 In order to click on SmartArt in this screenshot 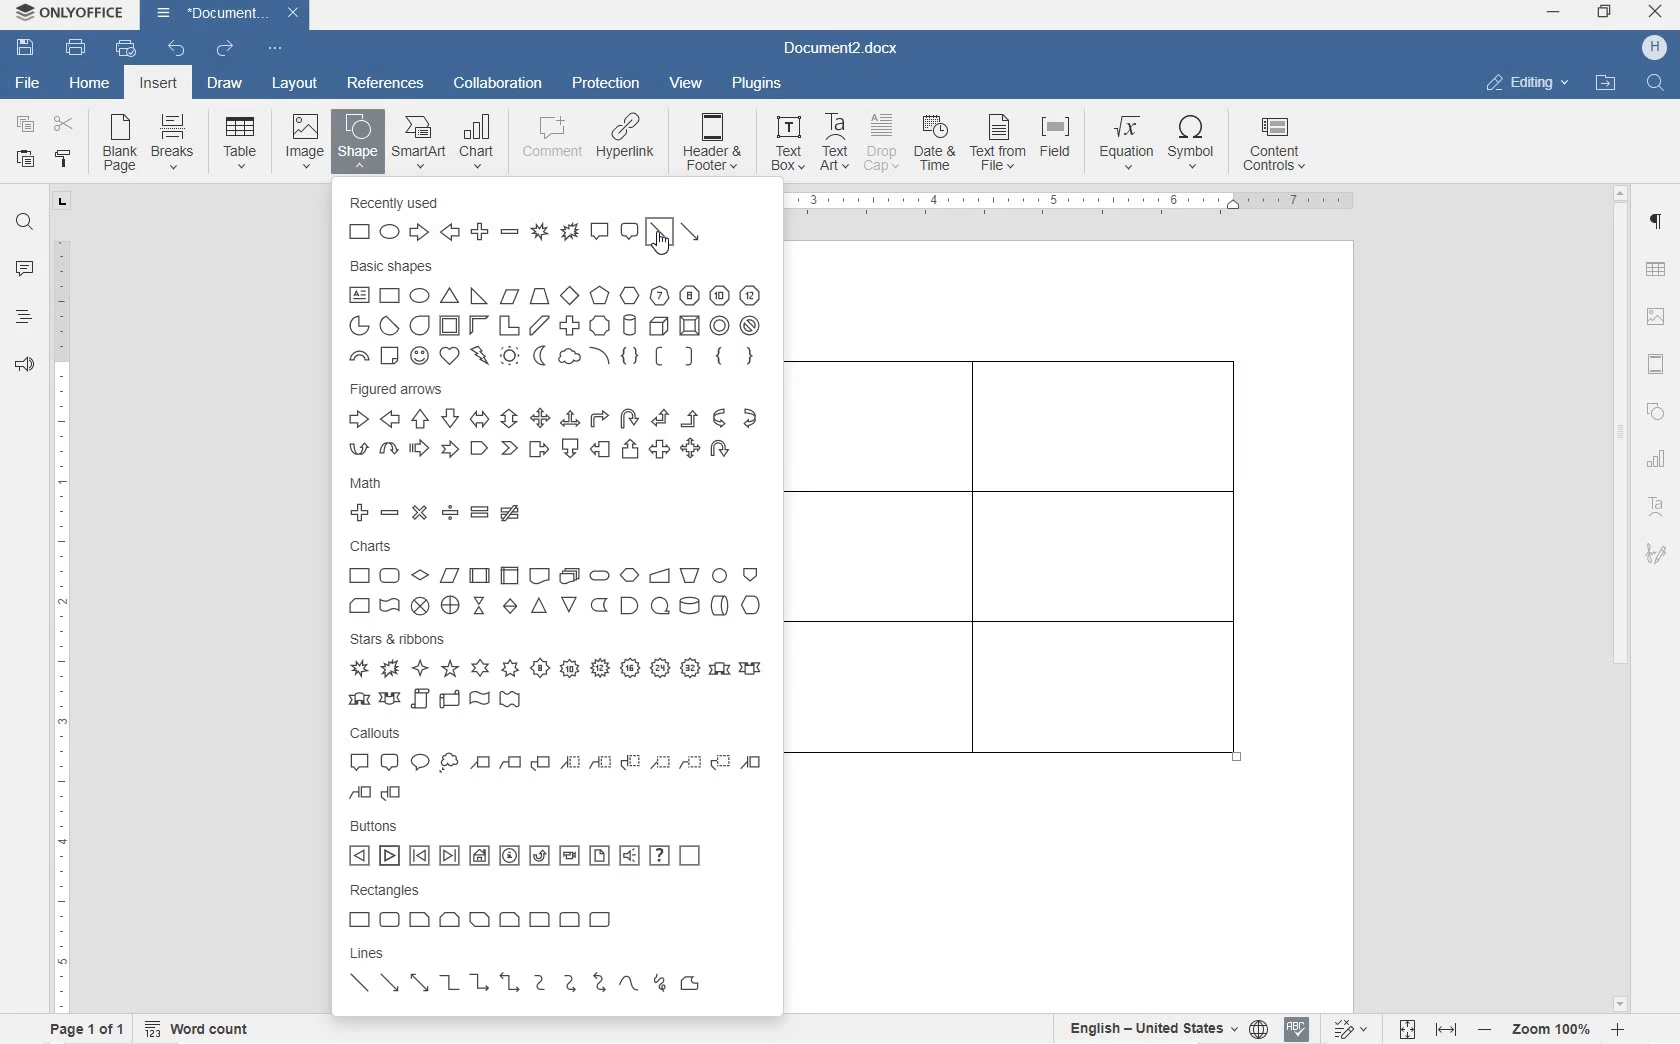, I will do `click(418, 142)`.